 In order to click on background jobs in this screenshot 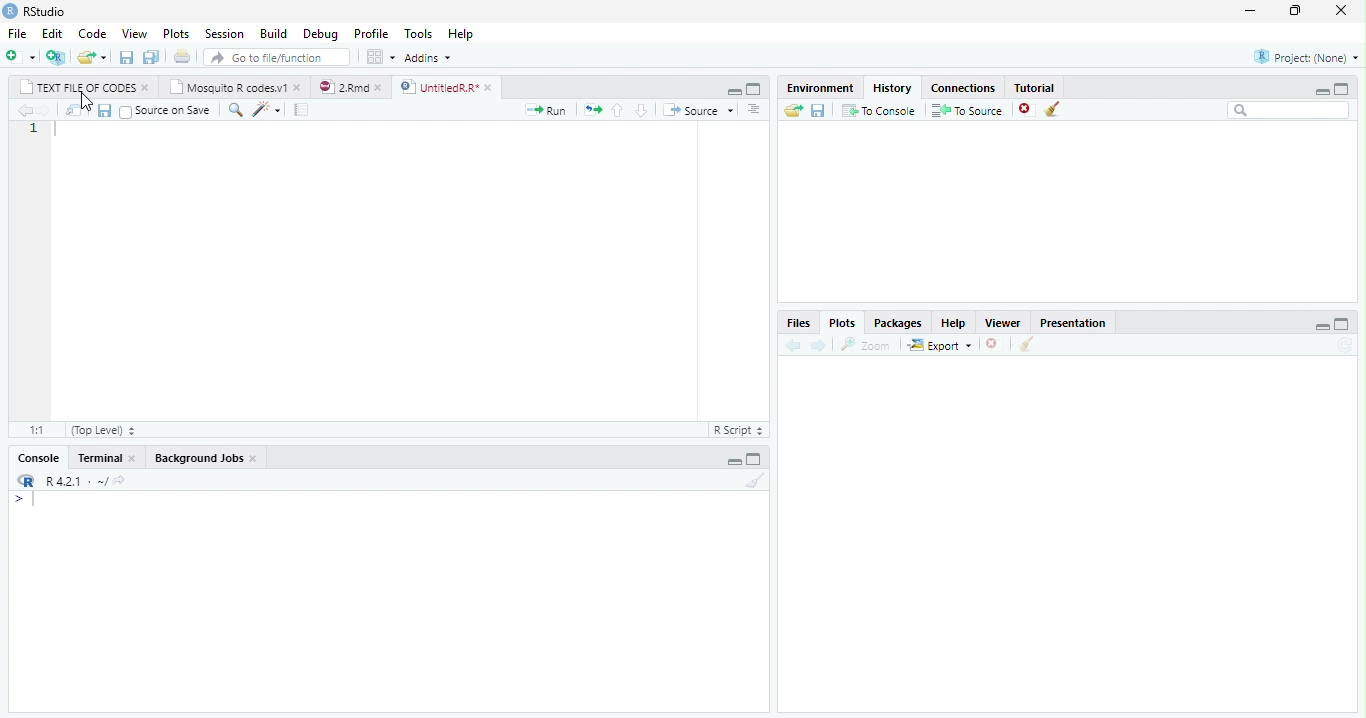, I will do `click(198, 457)`.